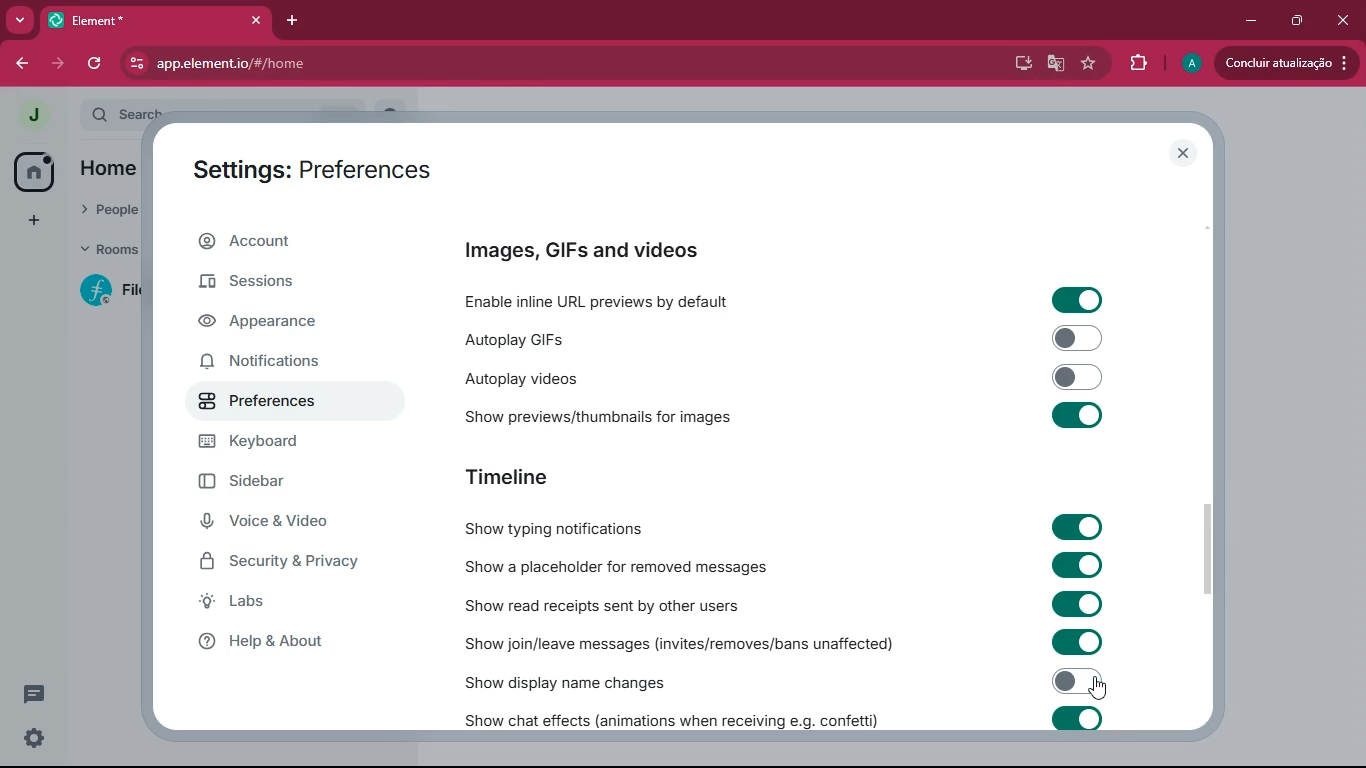 The width and height of the screenshot is (1366, 768). What do you see at coordinates (96, 64) in the screenshot?
I see `refresh` at bounding box center [96, 64].